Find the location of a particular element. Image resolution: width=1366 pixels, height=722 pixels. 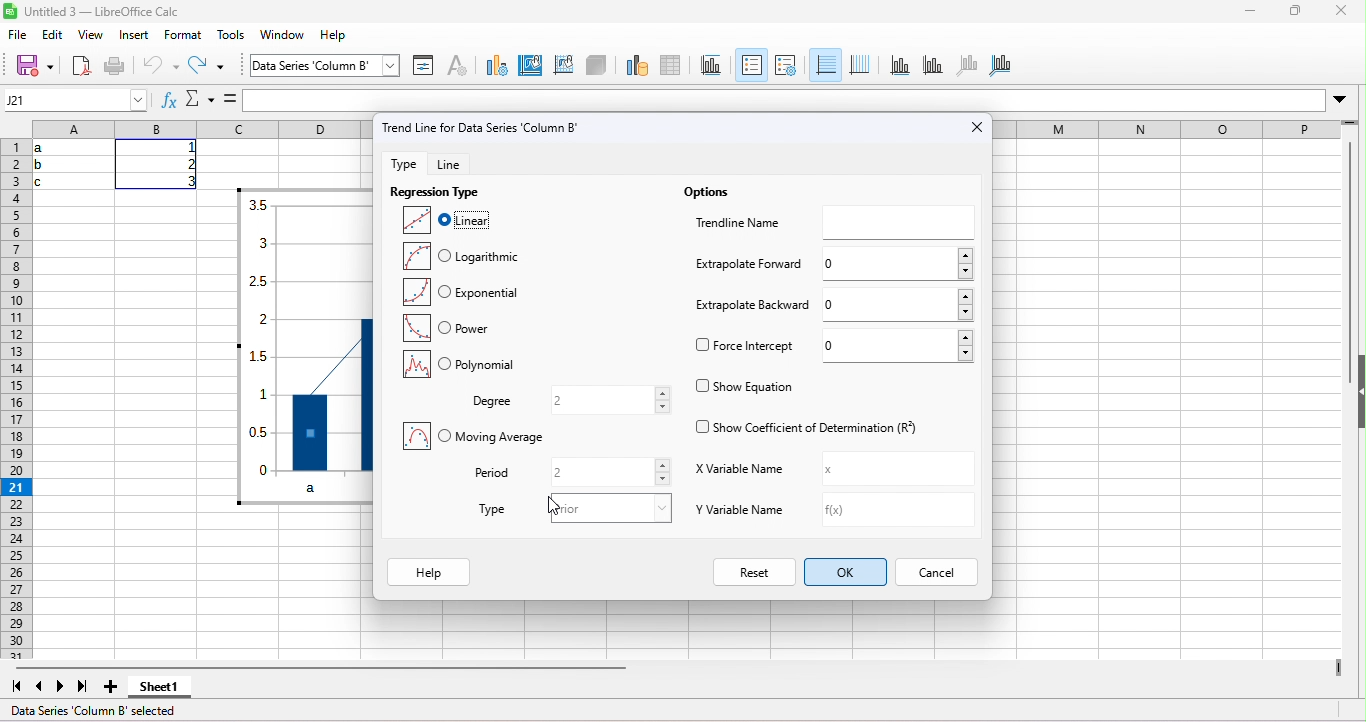

character is located at coordinates (462, 67).